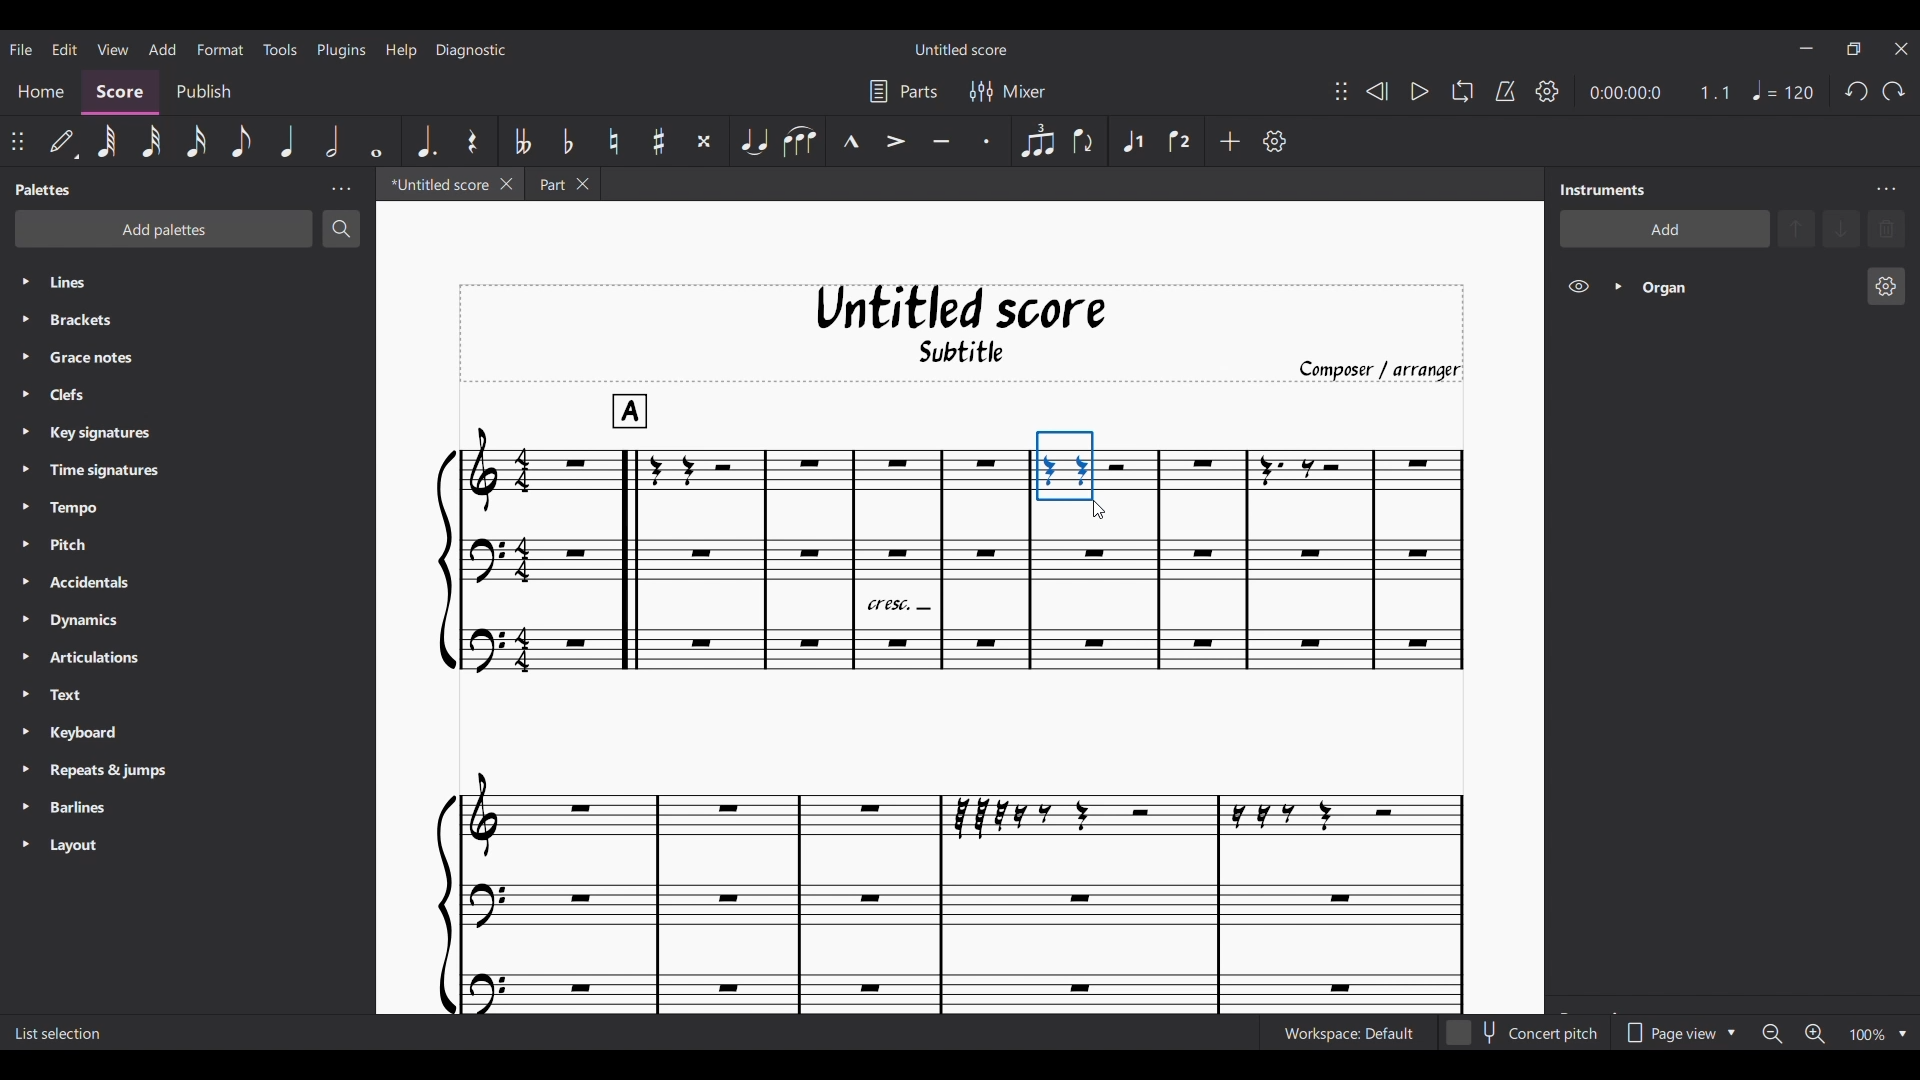  I want to click on Default, so click(62, 140).